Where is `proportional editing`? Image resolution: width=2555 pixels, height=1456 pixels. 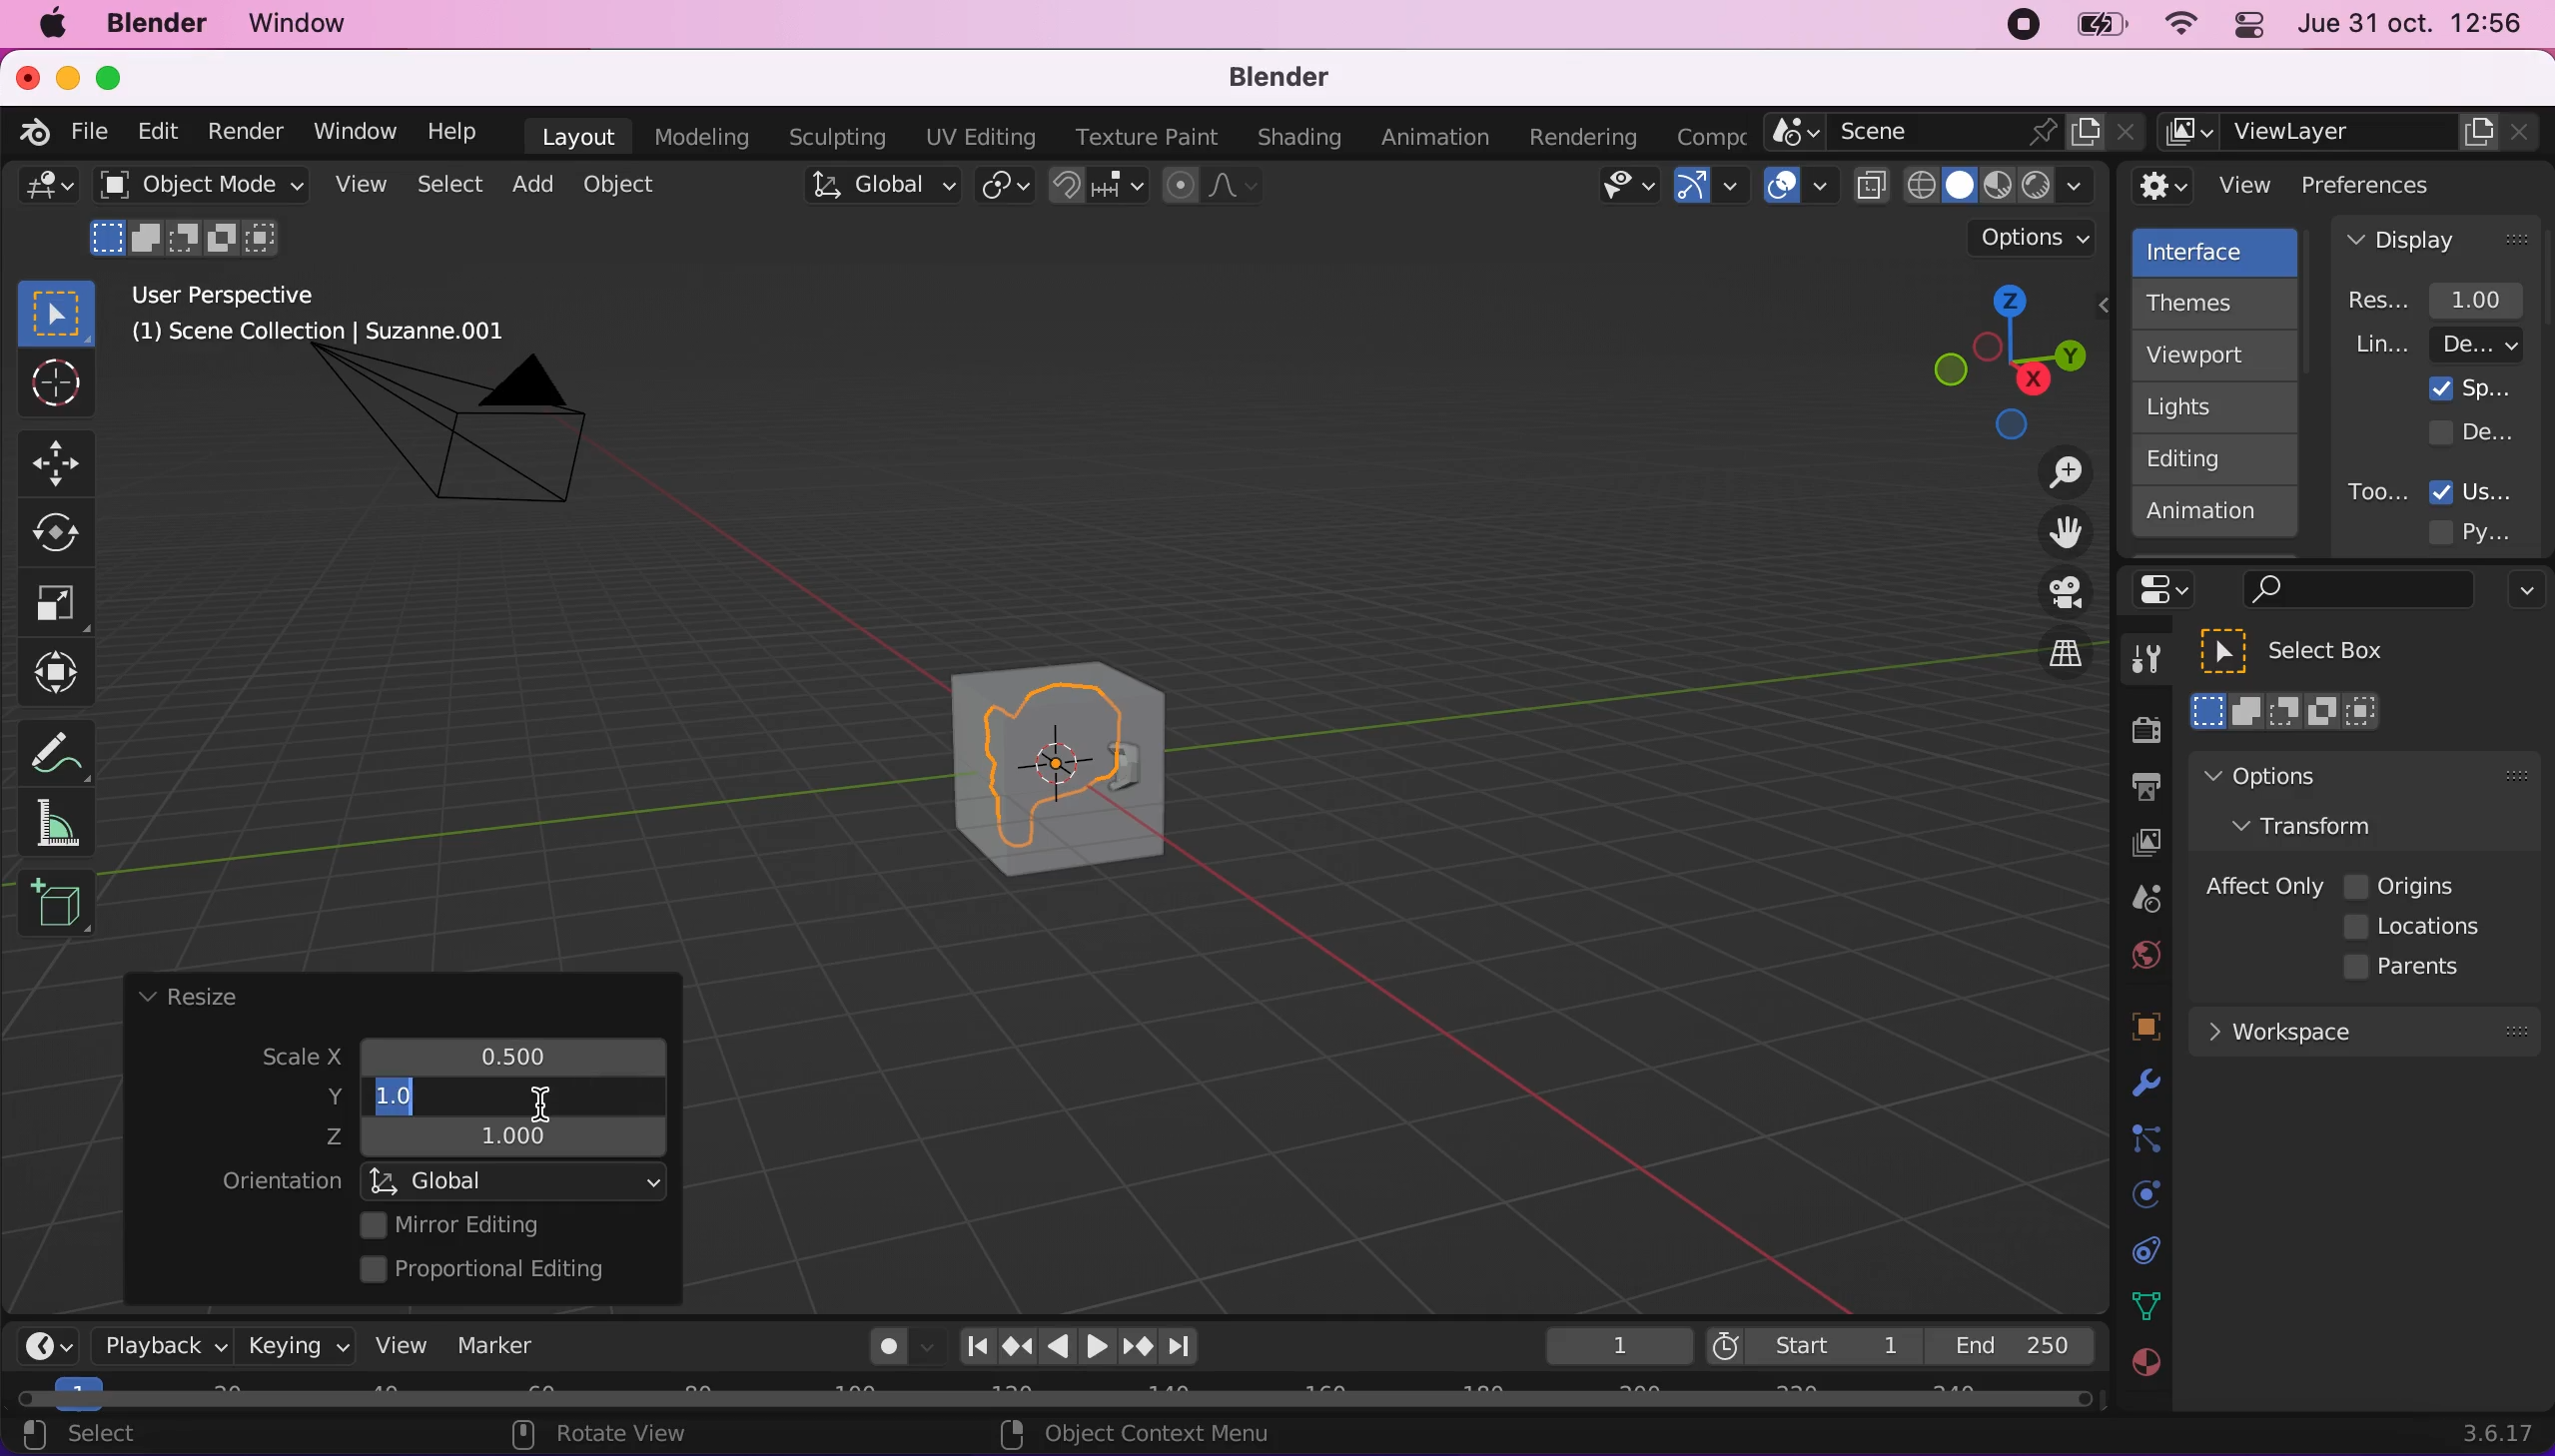
proportional editing is located at coordinates (497, 1271).